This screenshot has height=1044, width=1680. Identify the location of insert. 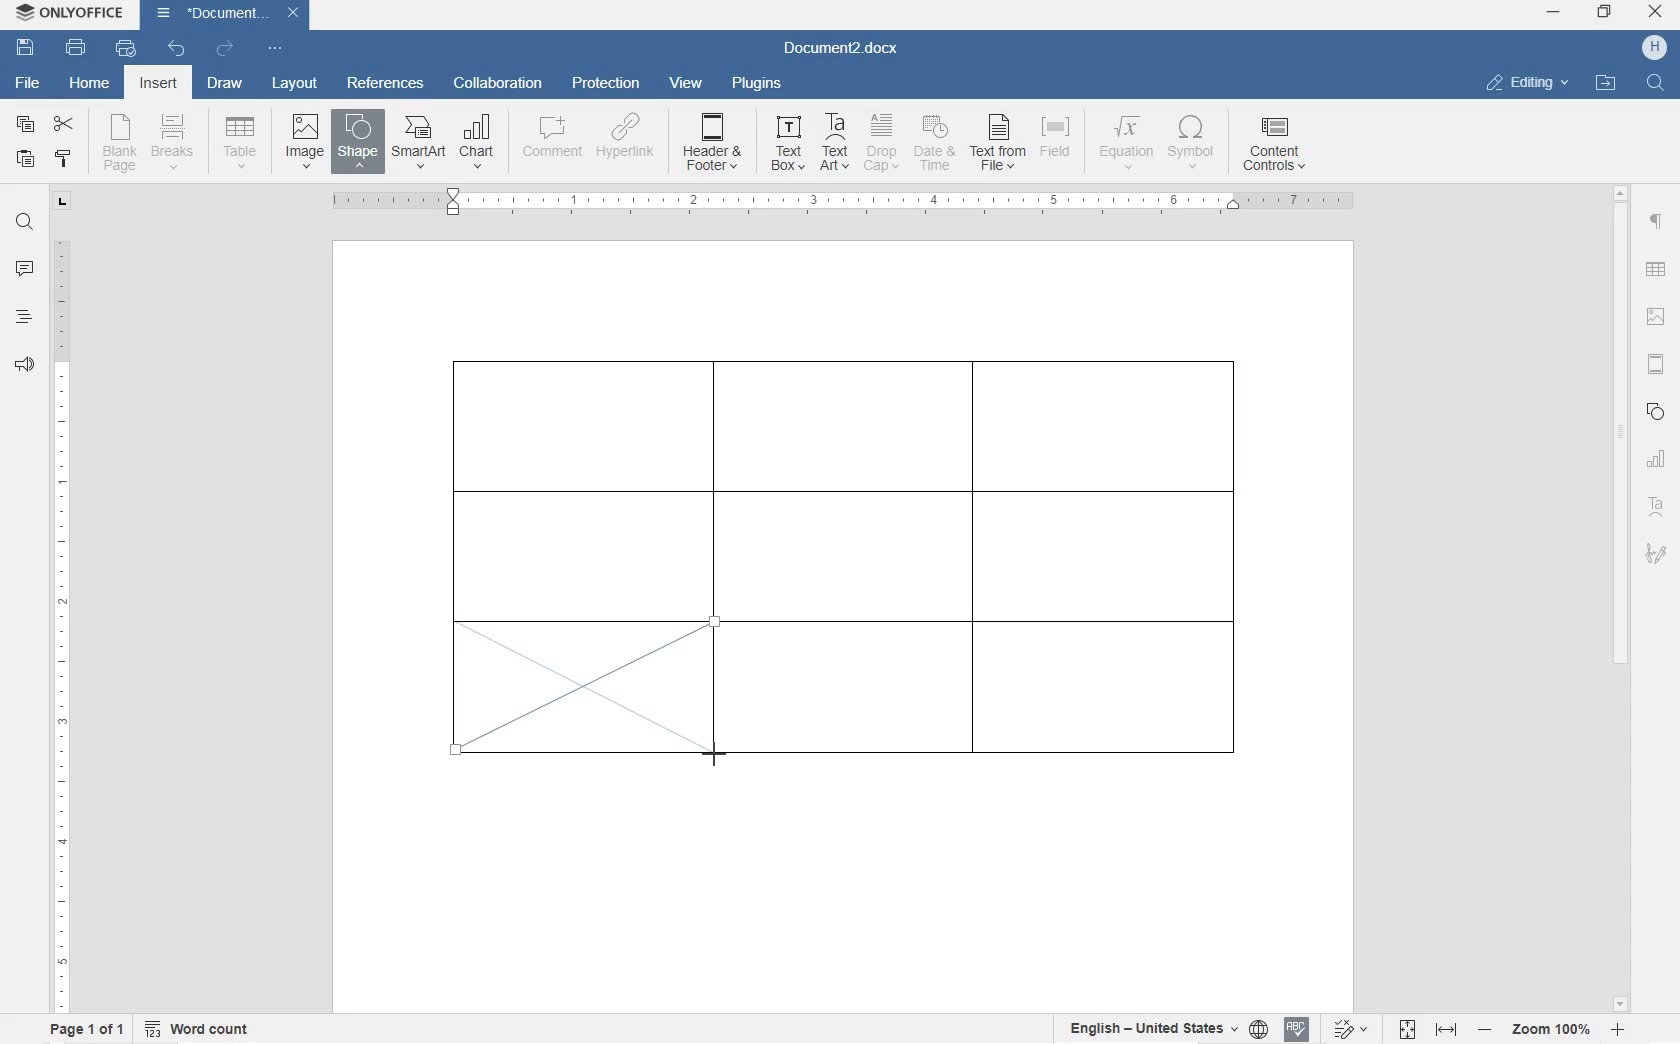
(157, 84).